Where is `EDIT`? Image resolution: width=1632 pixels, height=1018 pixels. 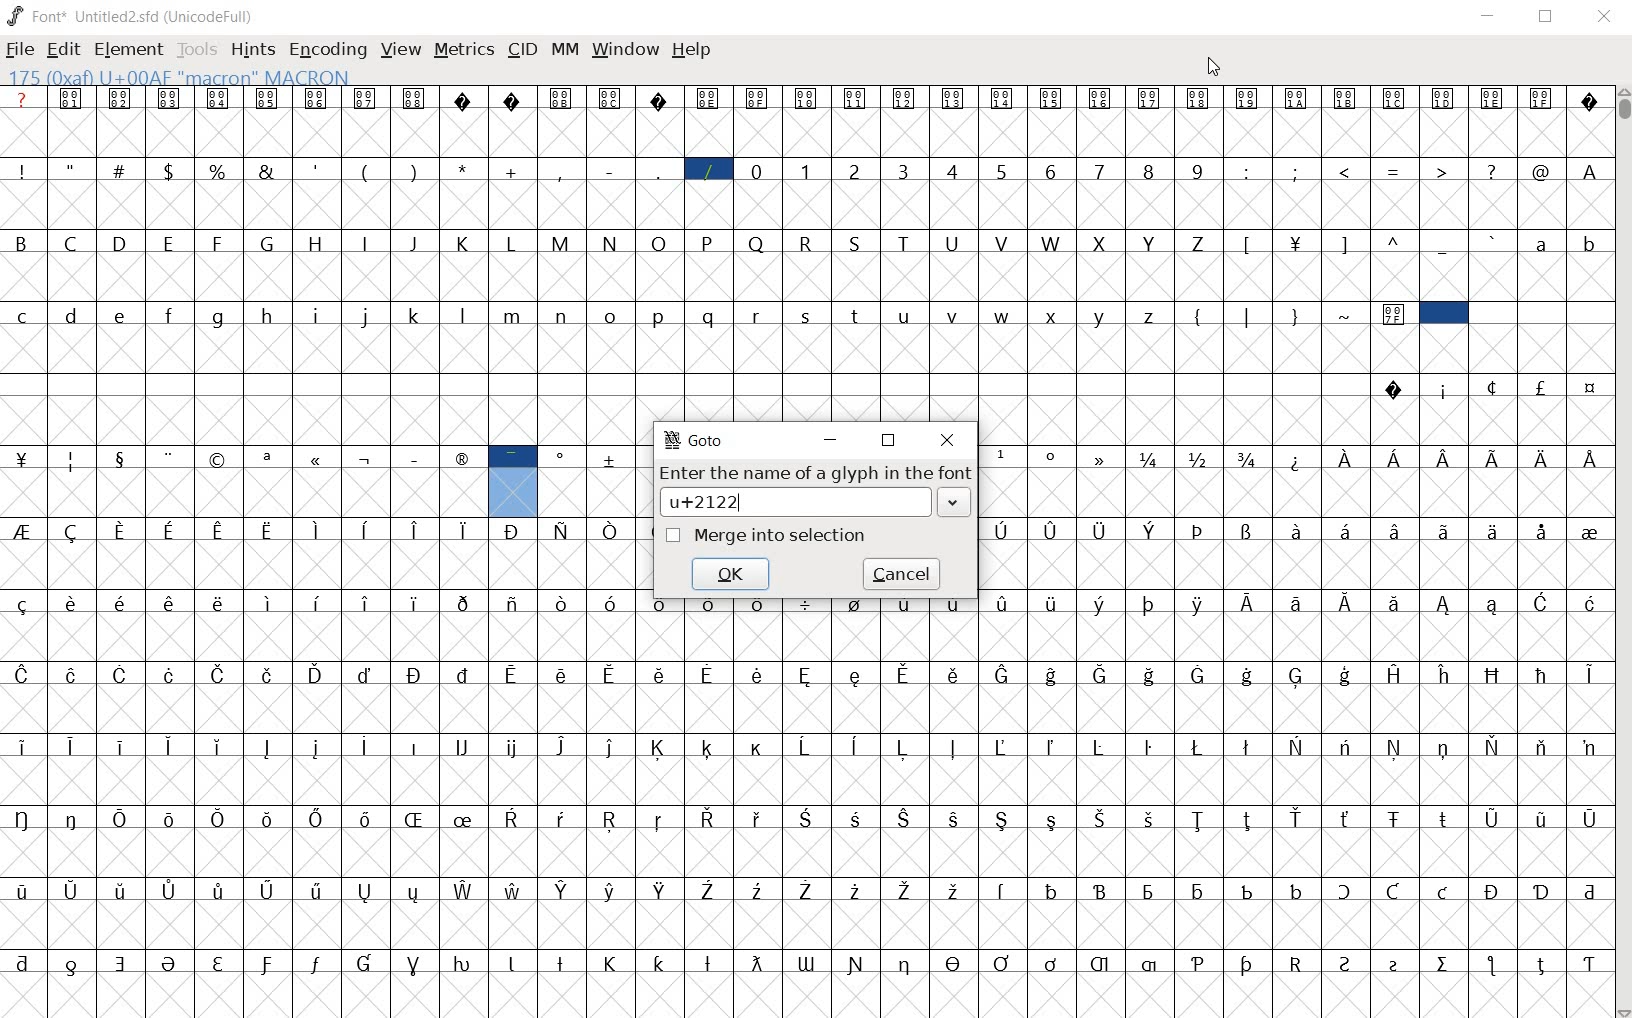 EDIT is located at coordinates (63, 49).